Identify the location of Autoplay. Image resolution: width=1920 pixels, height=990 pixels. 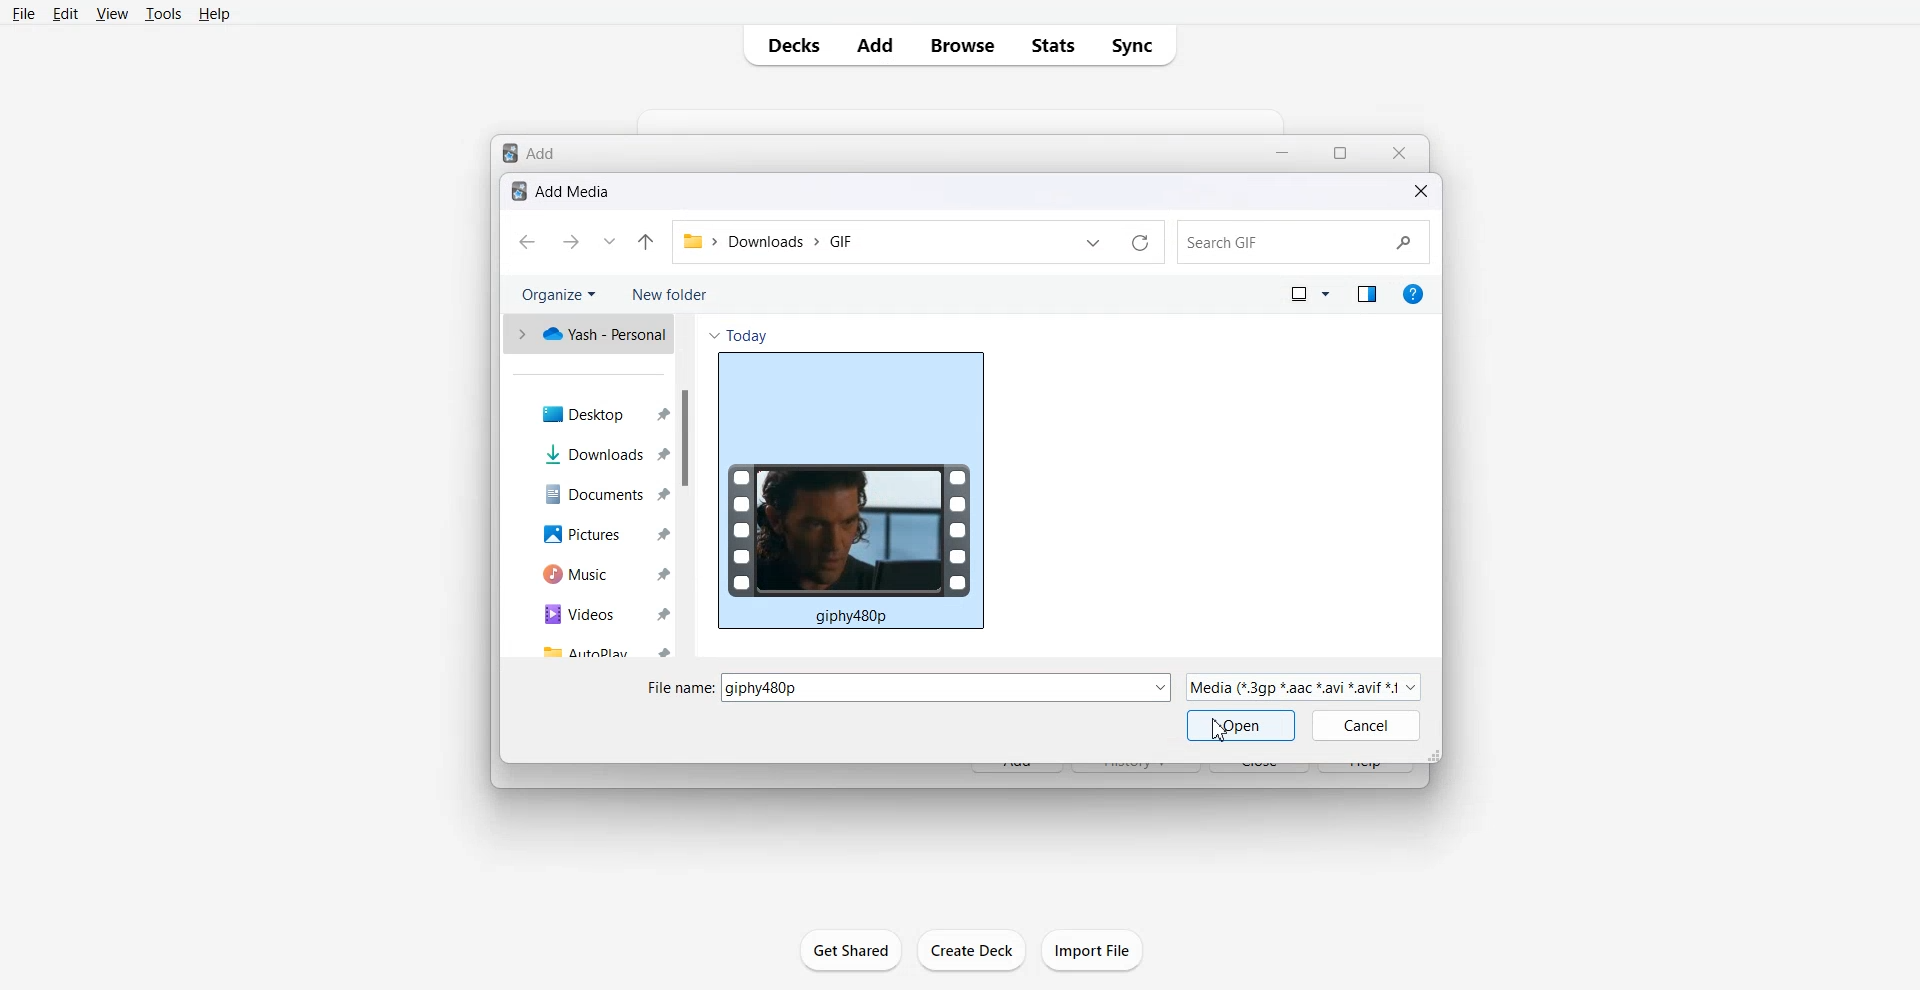
(594, 648).